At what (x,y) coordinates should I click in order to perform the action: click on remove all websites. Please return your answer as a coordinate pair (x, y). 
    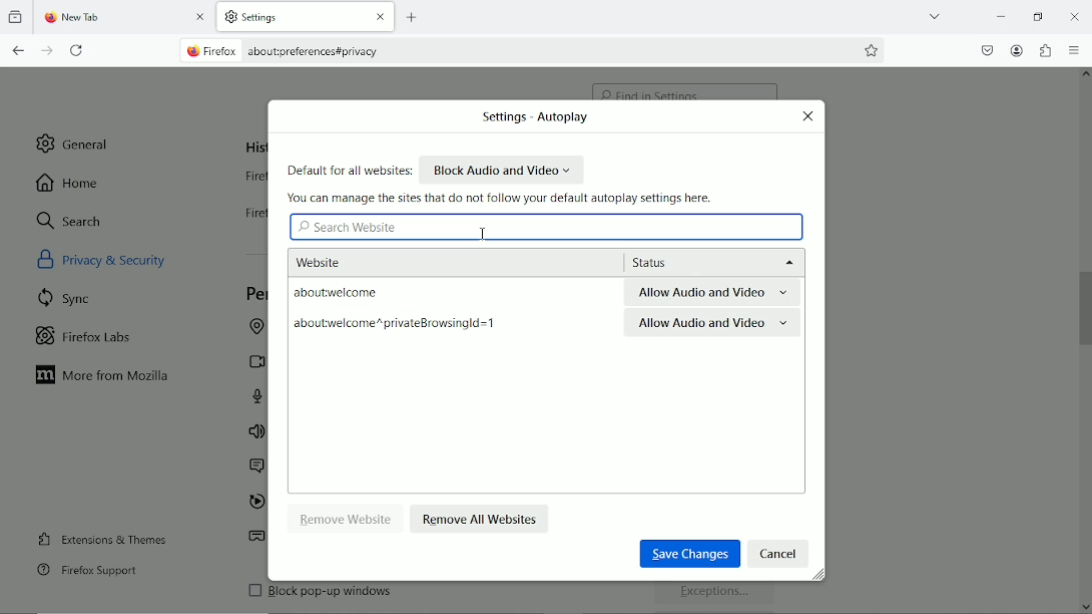
    Looking at the image, I should click on (481, 517).